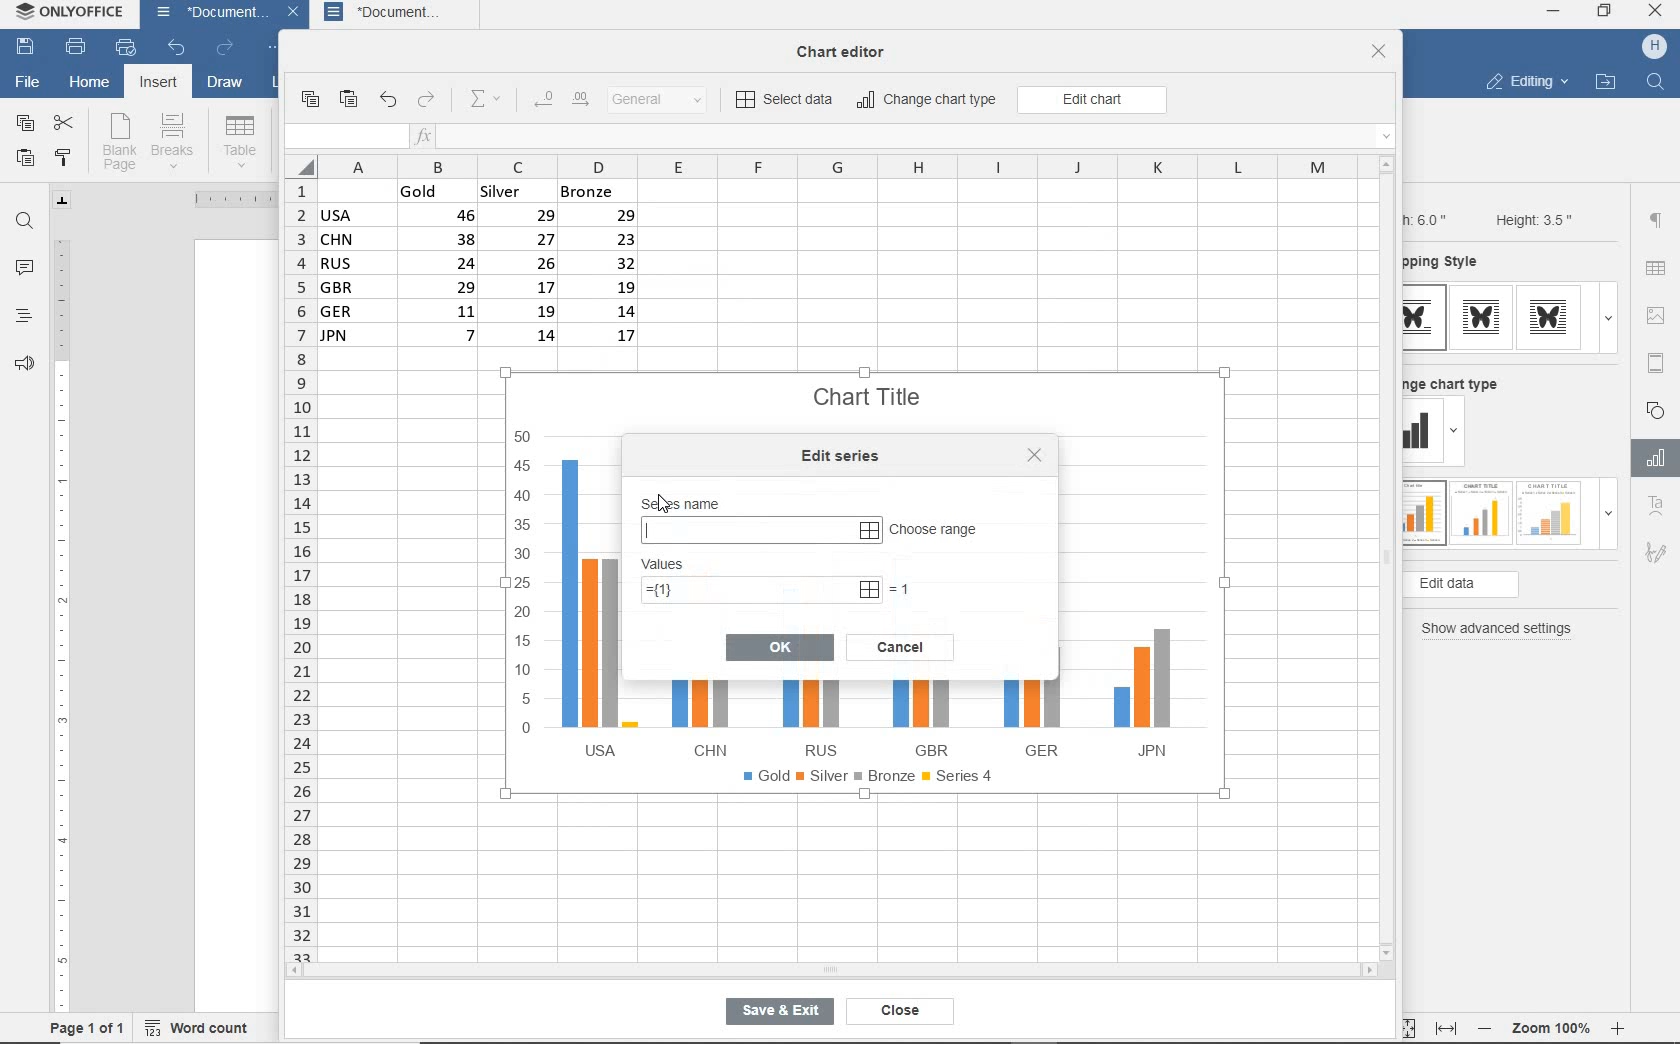 The width and height of the screenshot is (1680, 1044). Describe the element at coordinates (1605, 83) in the screenshot. I see `open file location` at that location.